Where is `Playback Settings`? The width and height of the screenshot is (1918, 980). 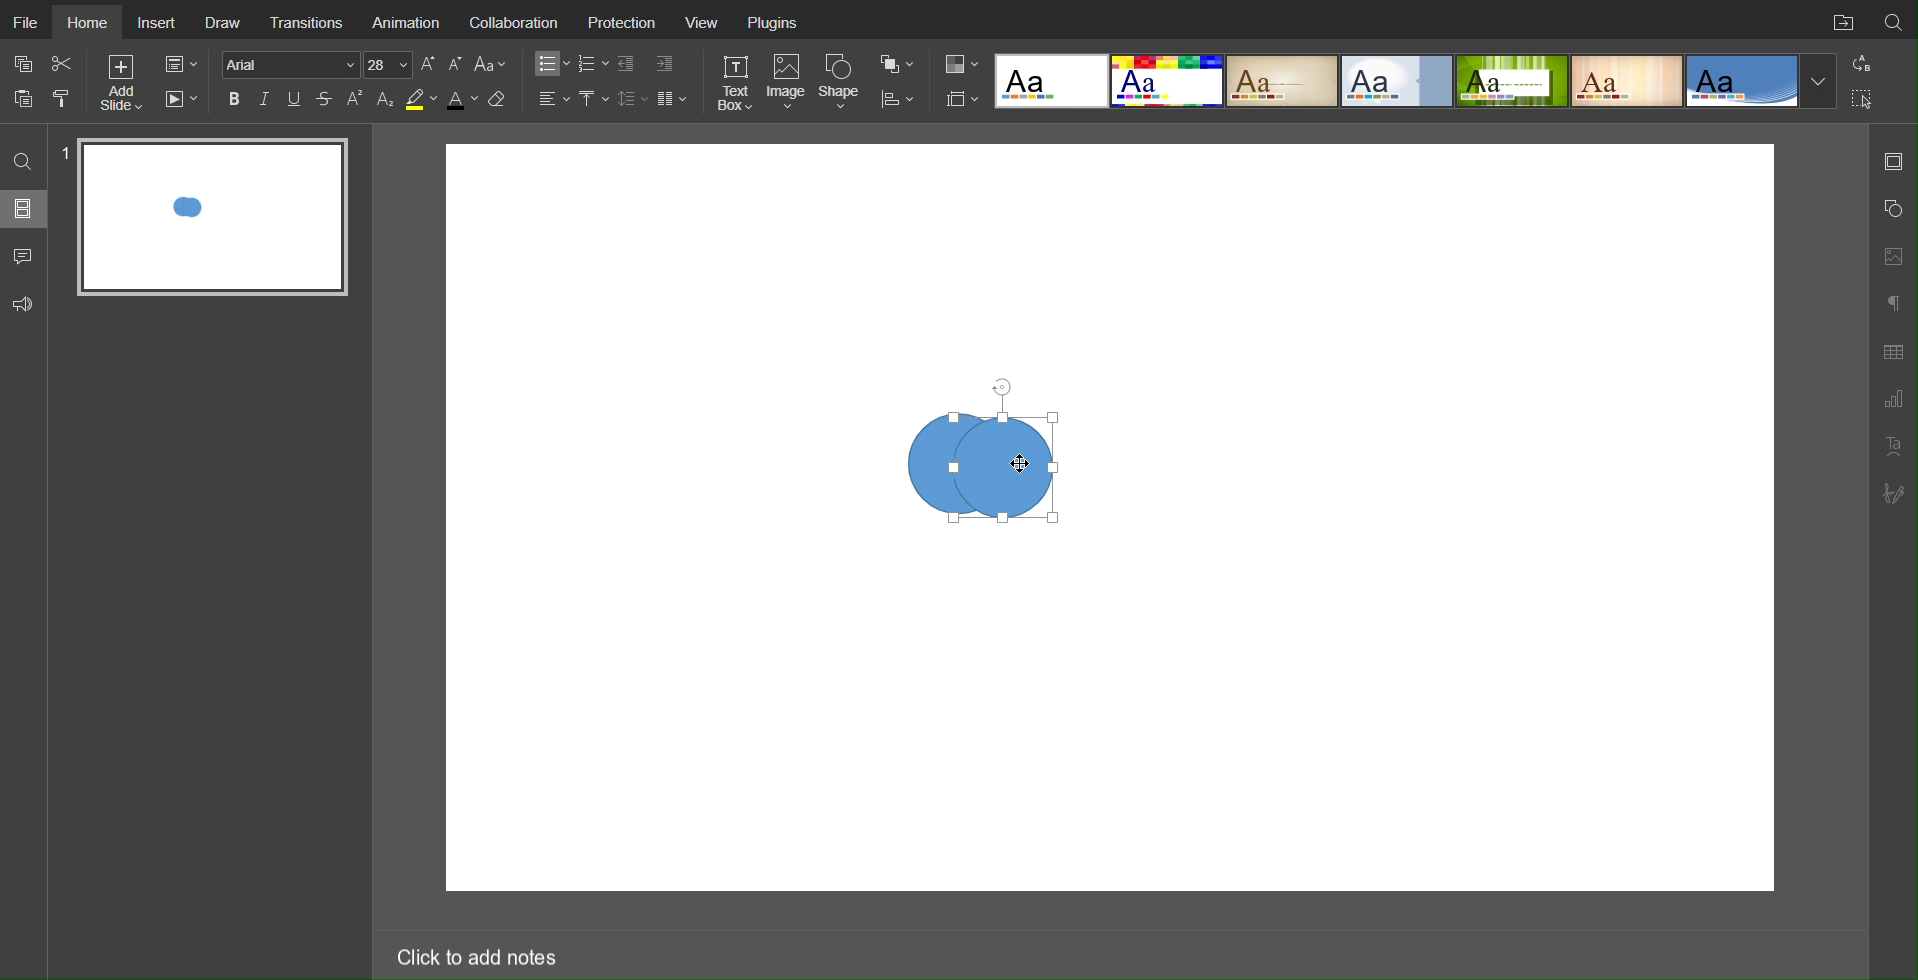 Playback Settings is located at coordinates (181, 99).